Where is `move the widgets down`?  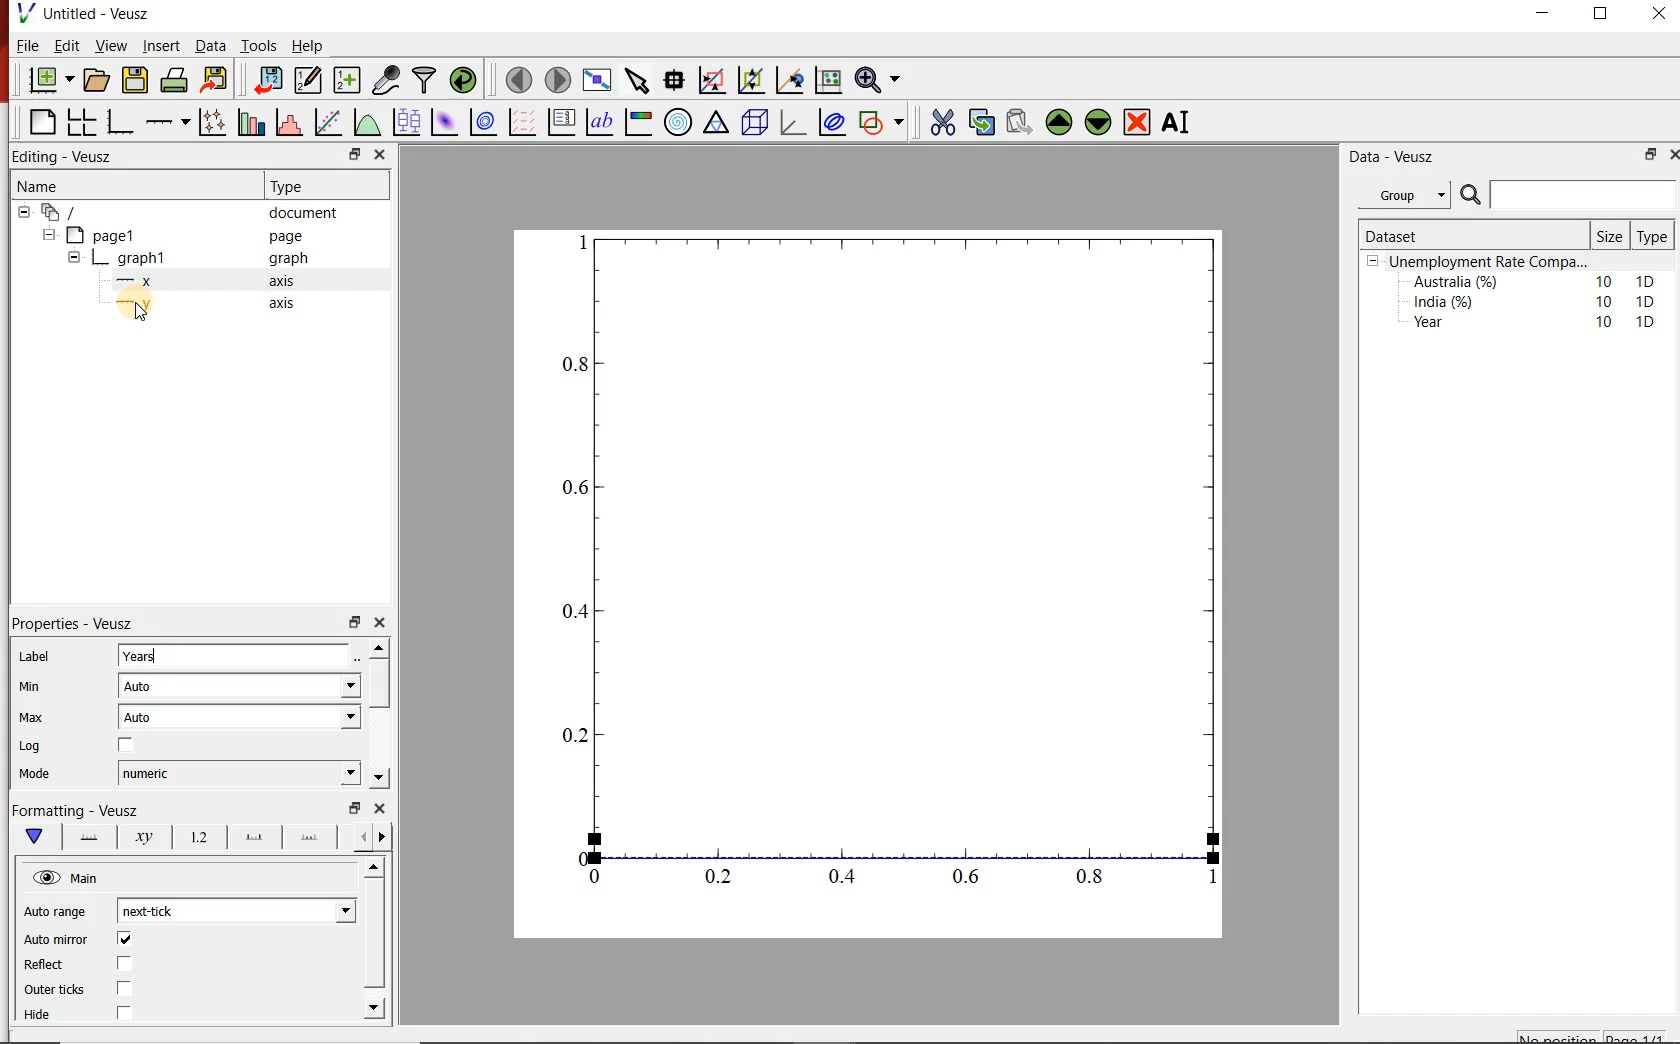
move the widgets down is located at coordinates (1096, 122).